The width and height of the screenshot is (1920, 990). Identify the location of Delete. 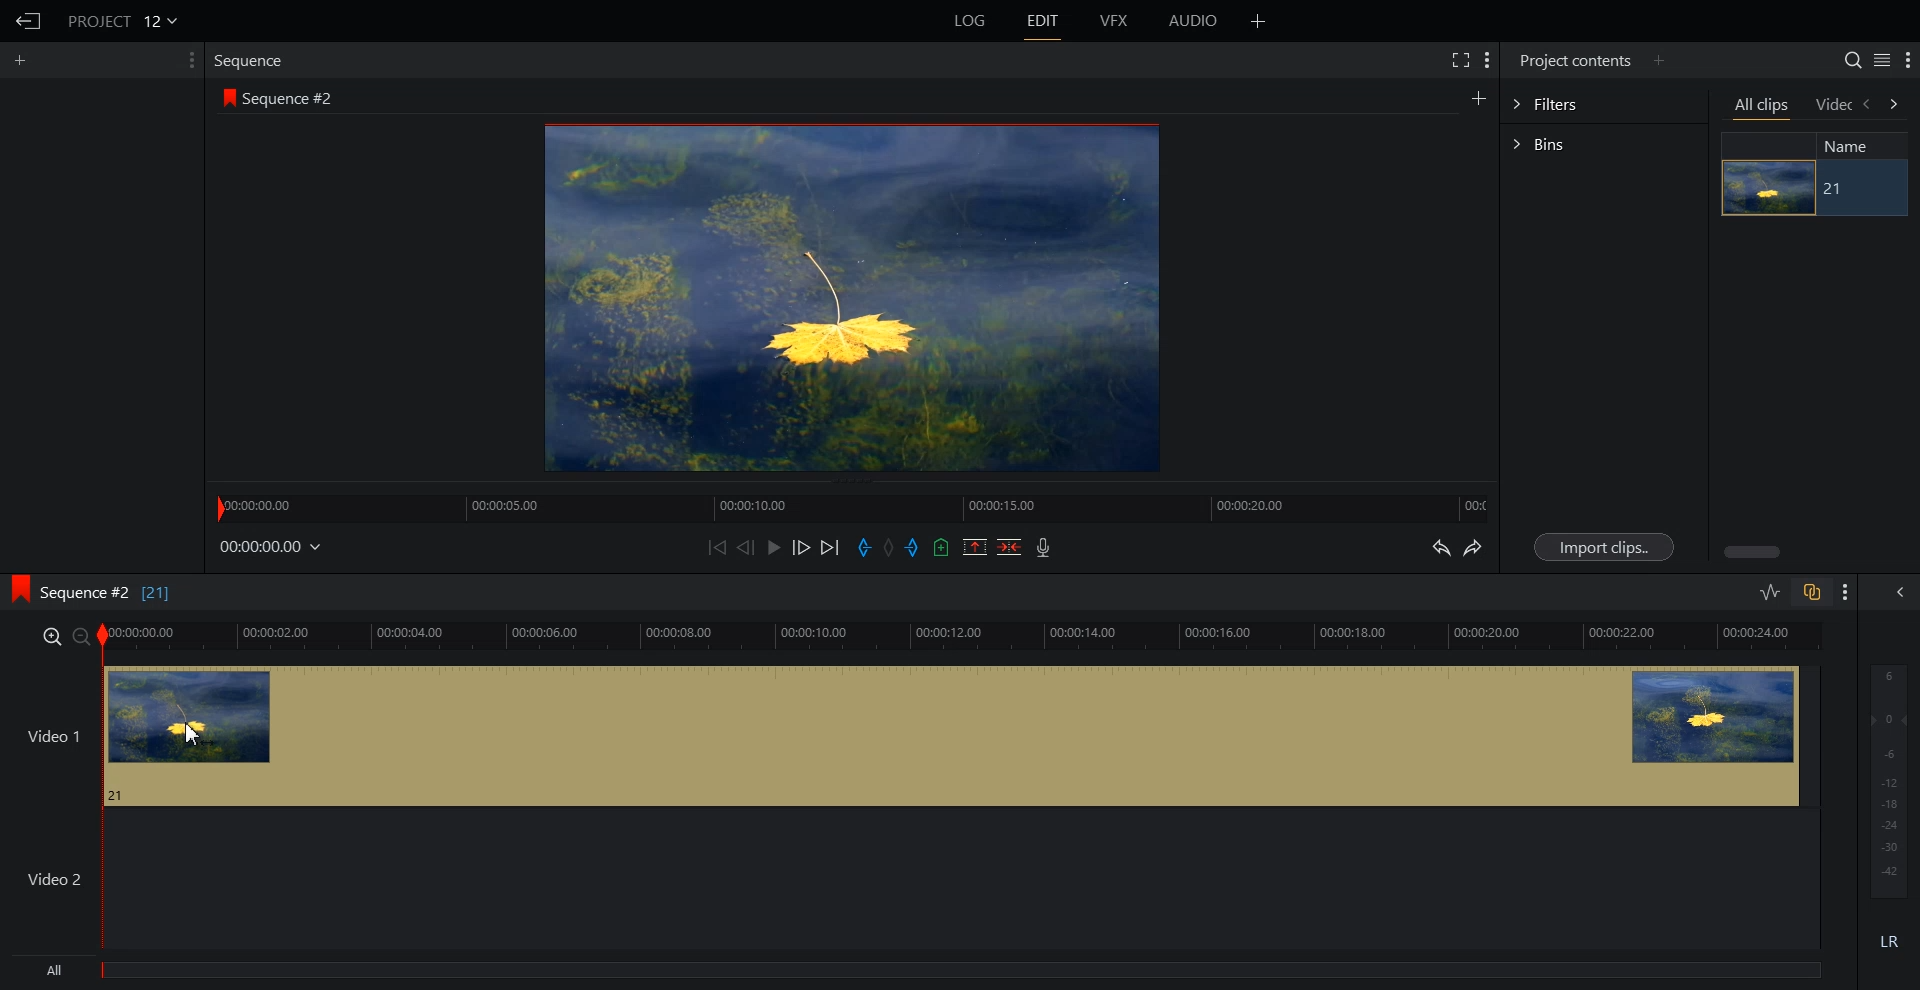
(1009, 546).